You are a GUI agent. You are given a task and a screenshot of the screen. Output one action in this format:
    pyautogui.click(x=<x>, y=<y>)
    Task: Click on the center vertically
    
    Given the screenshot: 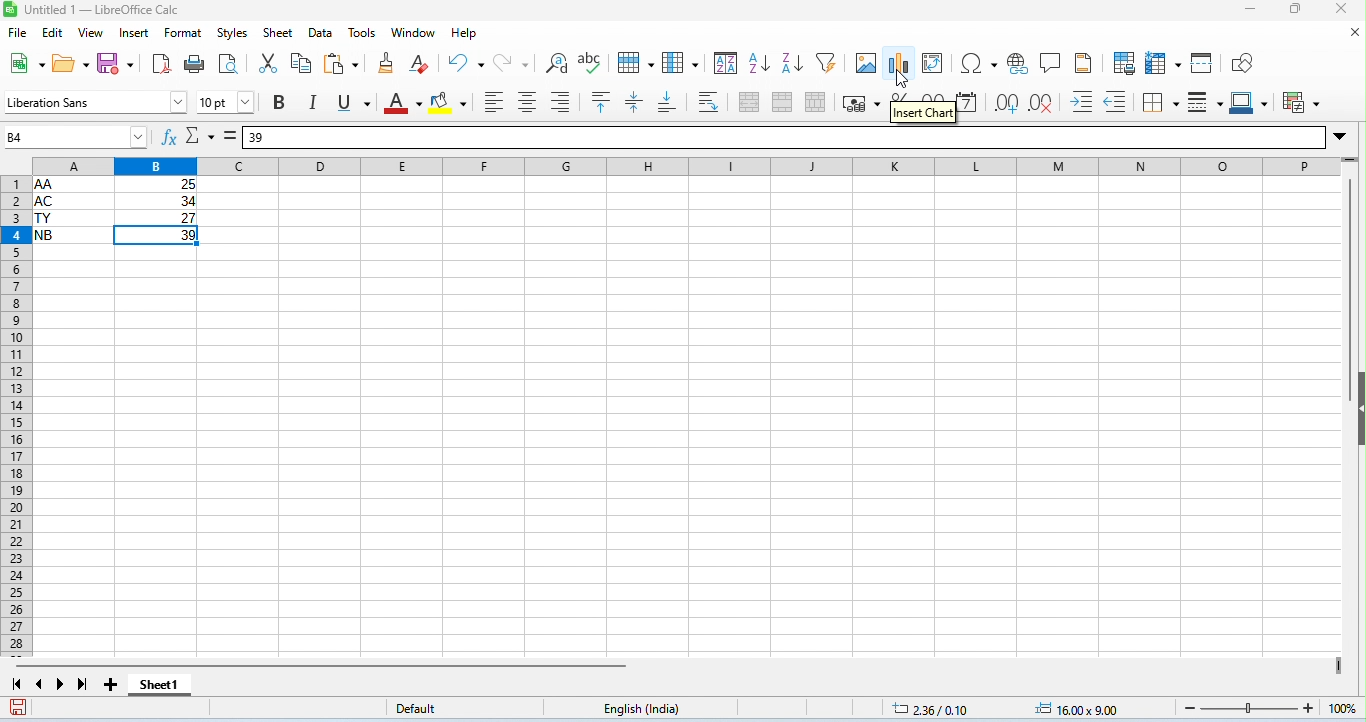 What is the action you would take?
    pyautogui.click(x=633, y=102)
    